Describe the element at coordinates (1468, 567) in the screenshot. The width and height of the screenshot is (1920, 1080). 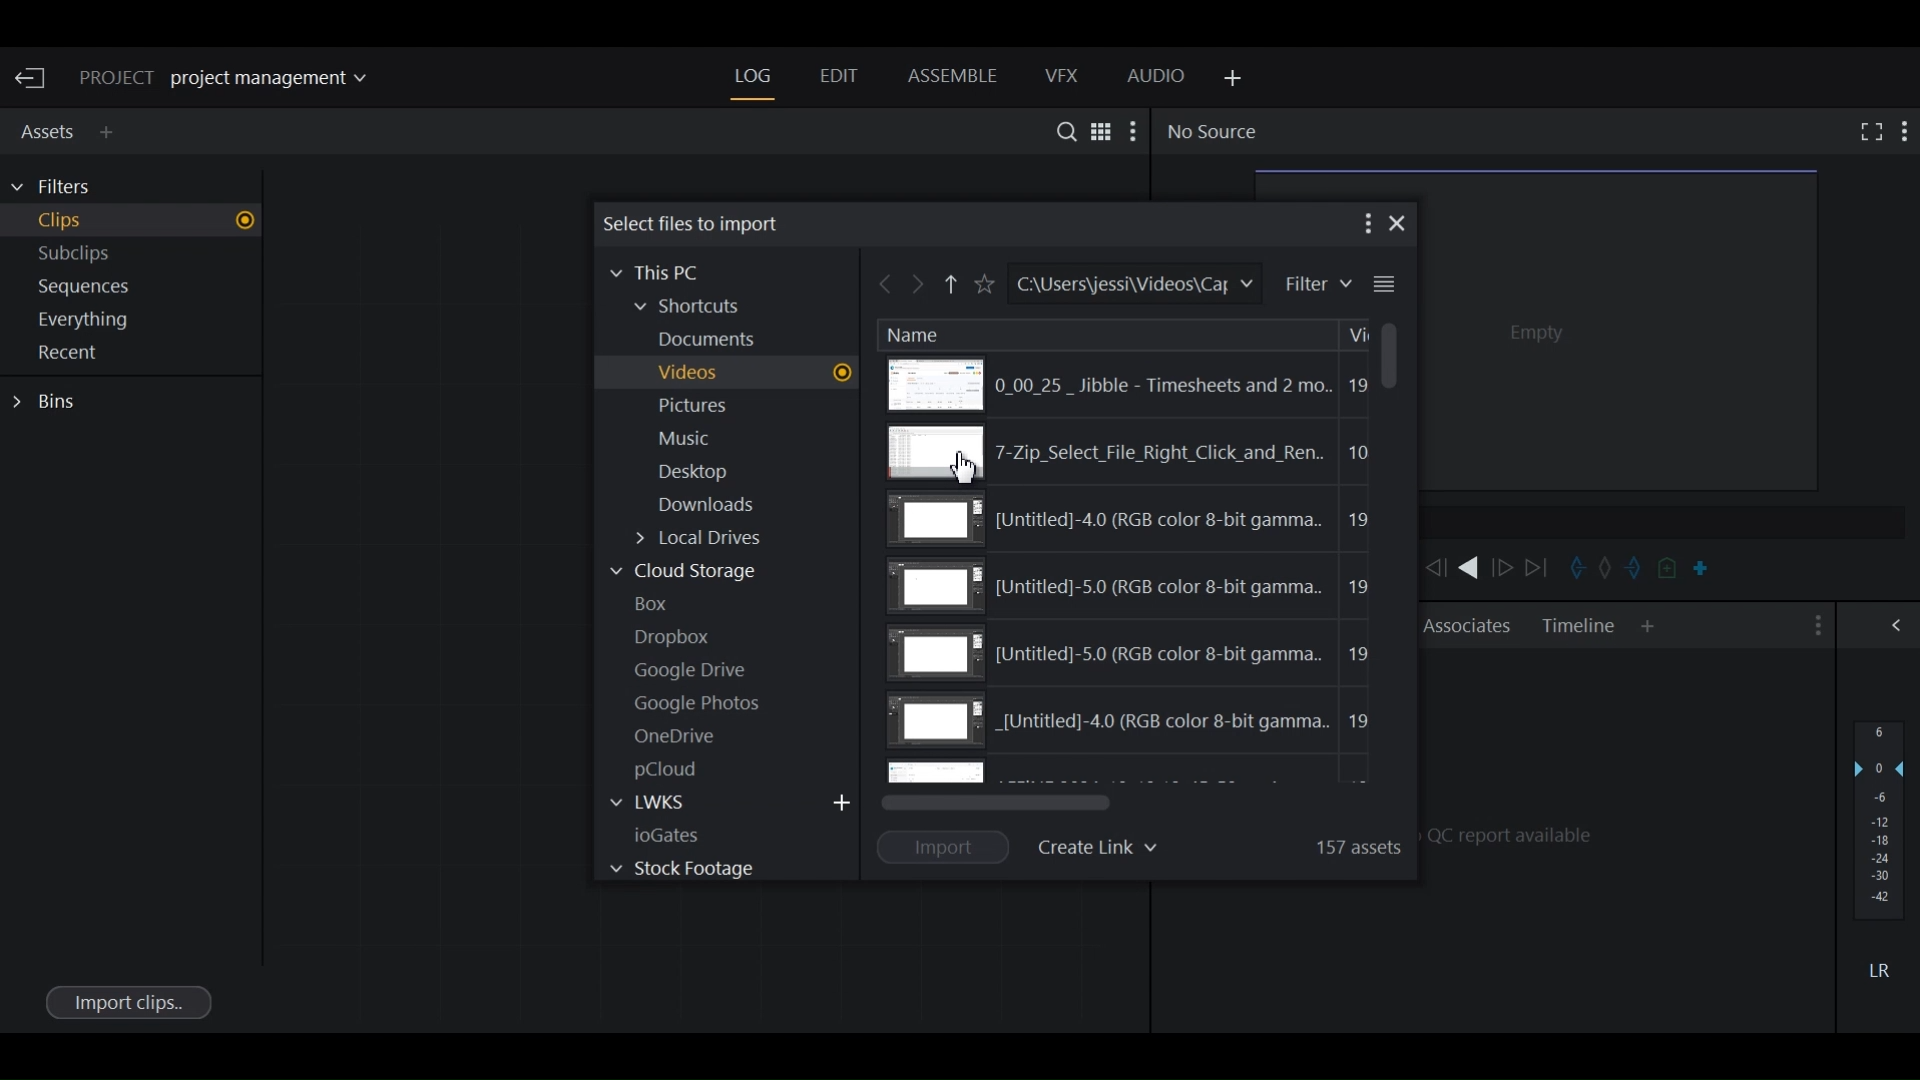
I see `Play` at that location.